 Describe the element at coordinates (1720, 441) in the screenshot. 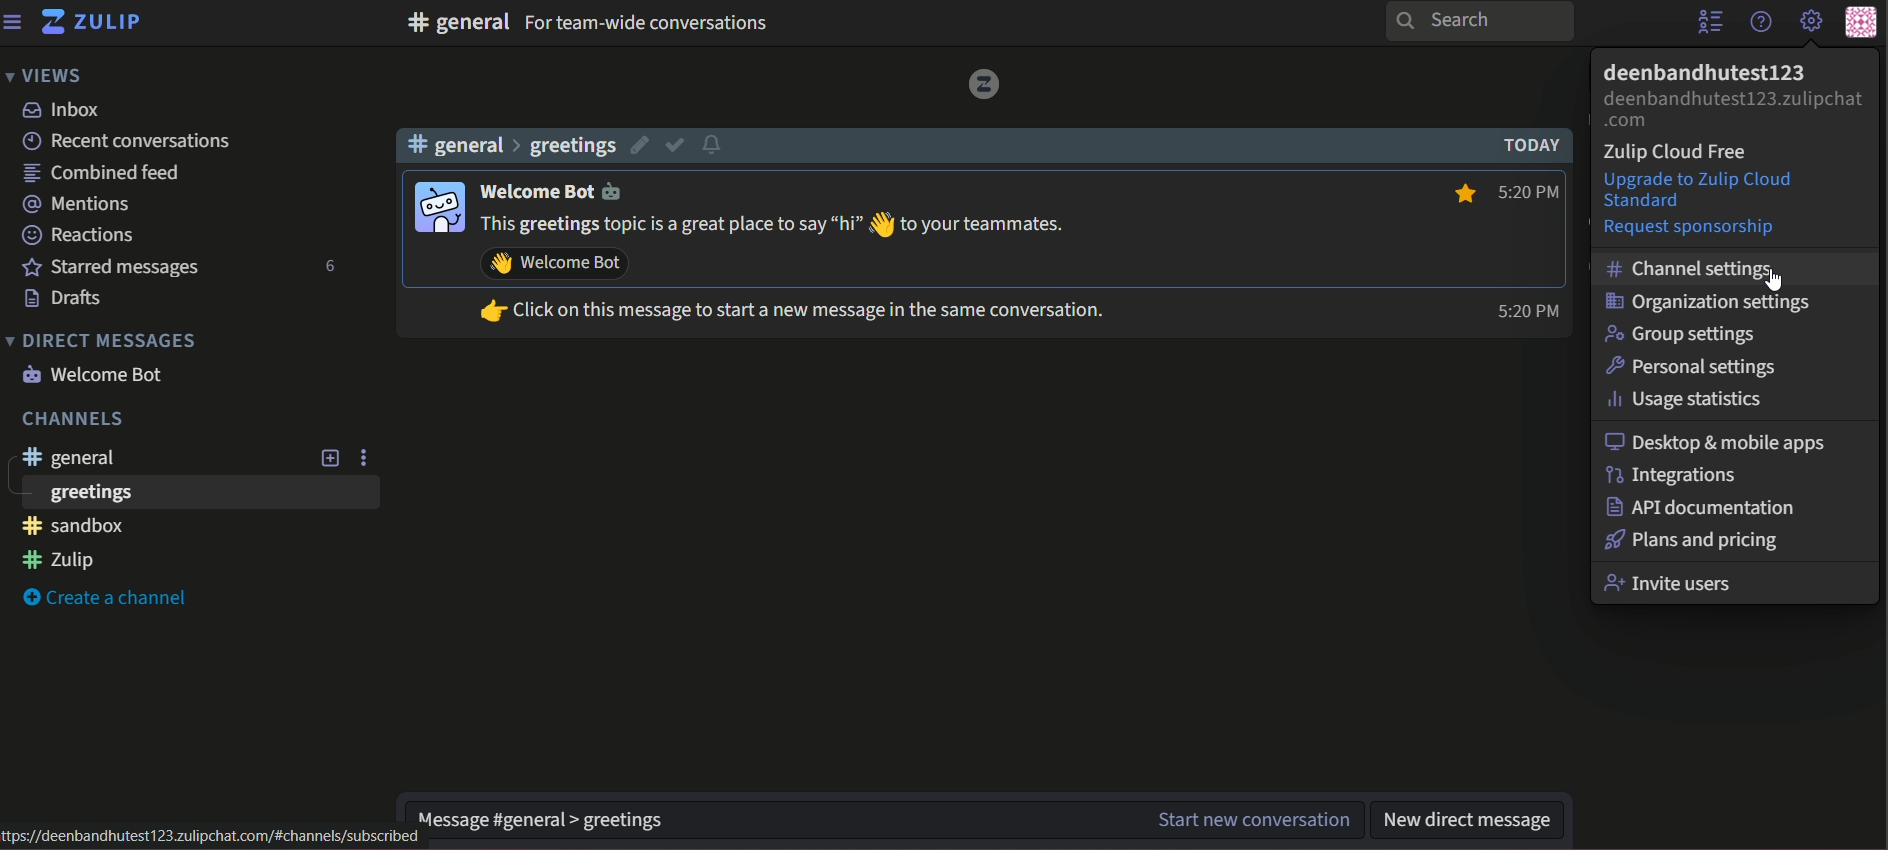

I see `desktop and mobile apps` at that location.